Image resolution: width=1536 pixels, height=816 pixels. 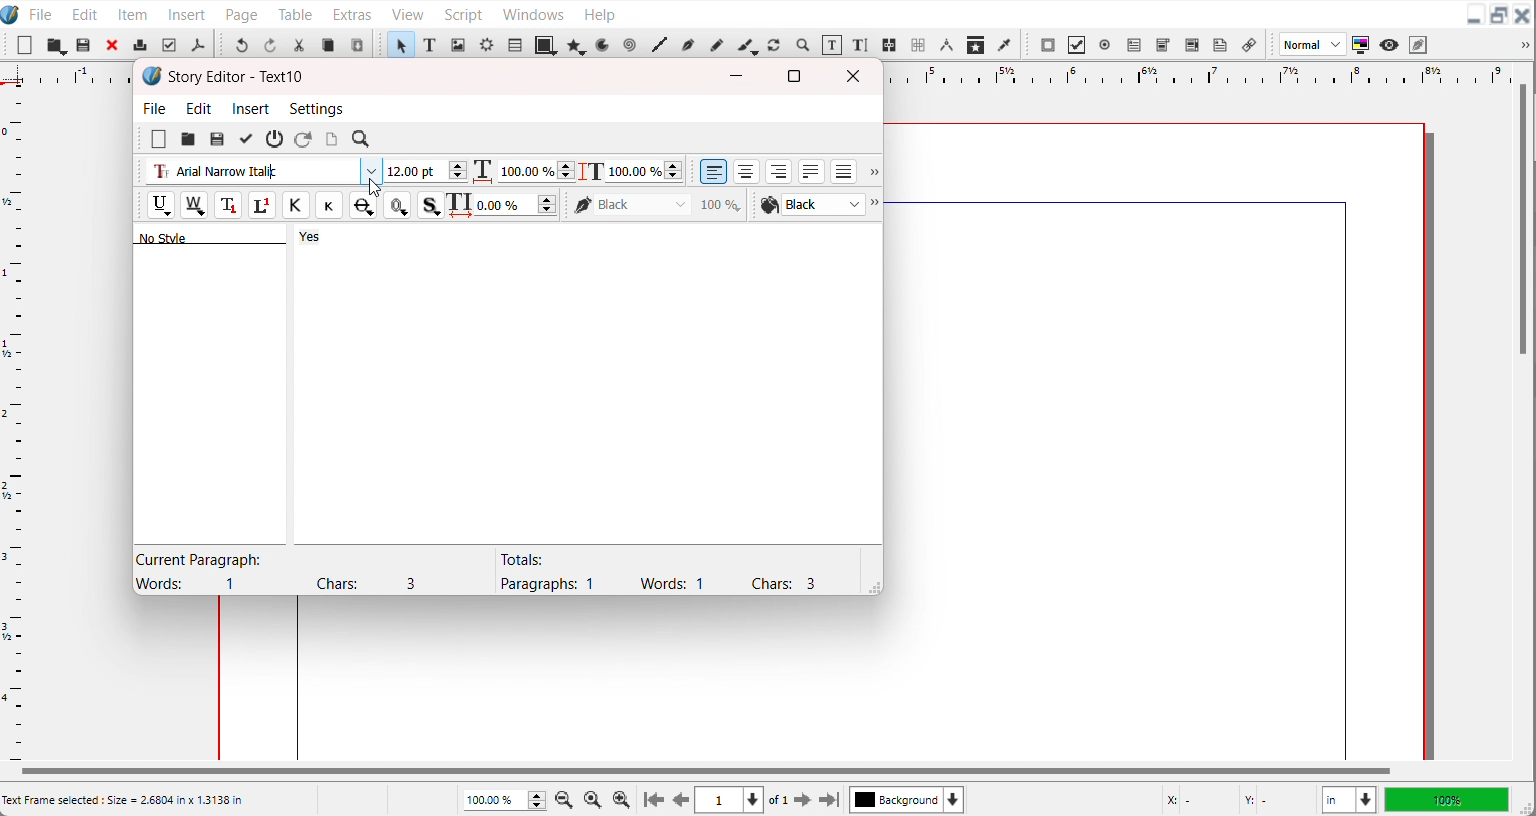 I want to click on Align text Justified, so click(x=812, y=171).